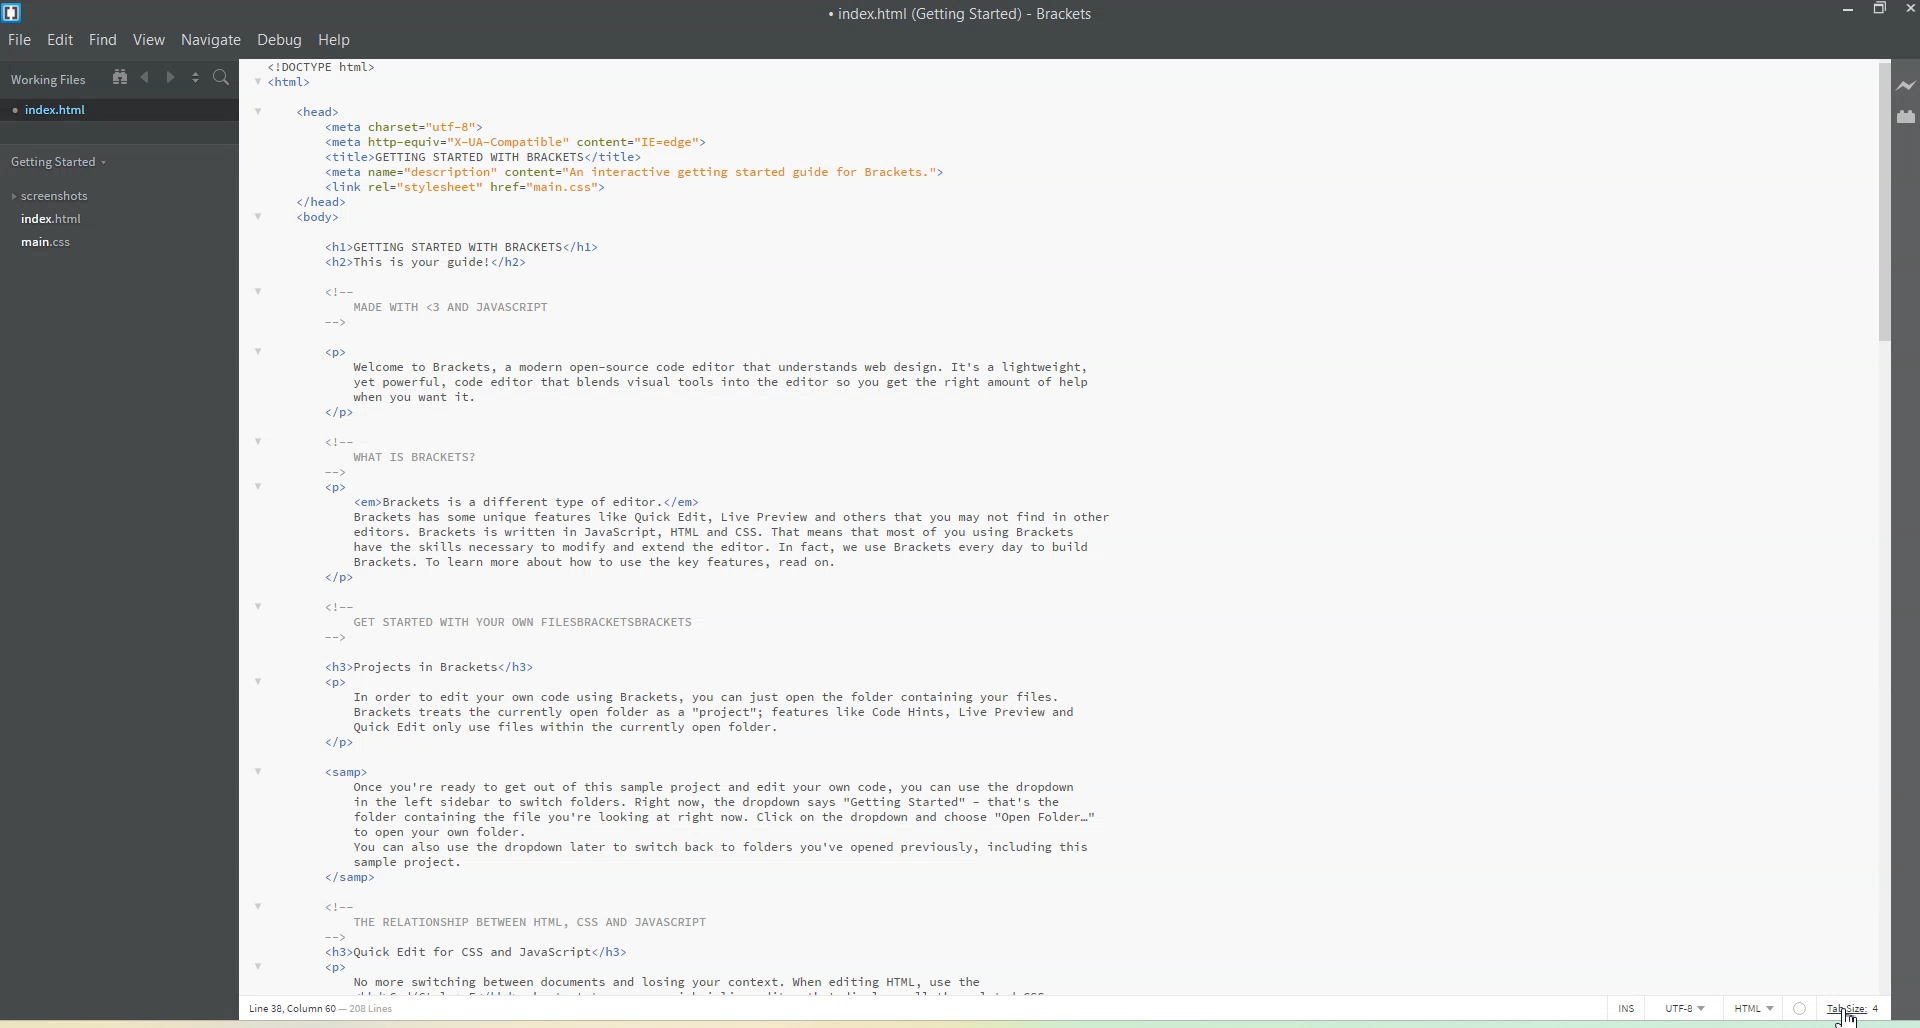 This screenshot has height=1028, width=1920. I want to click on Working files, so click(47, 78).